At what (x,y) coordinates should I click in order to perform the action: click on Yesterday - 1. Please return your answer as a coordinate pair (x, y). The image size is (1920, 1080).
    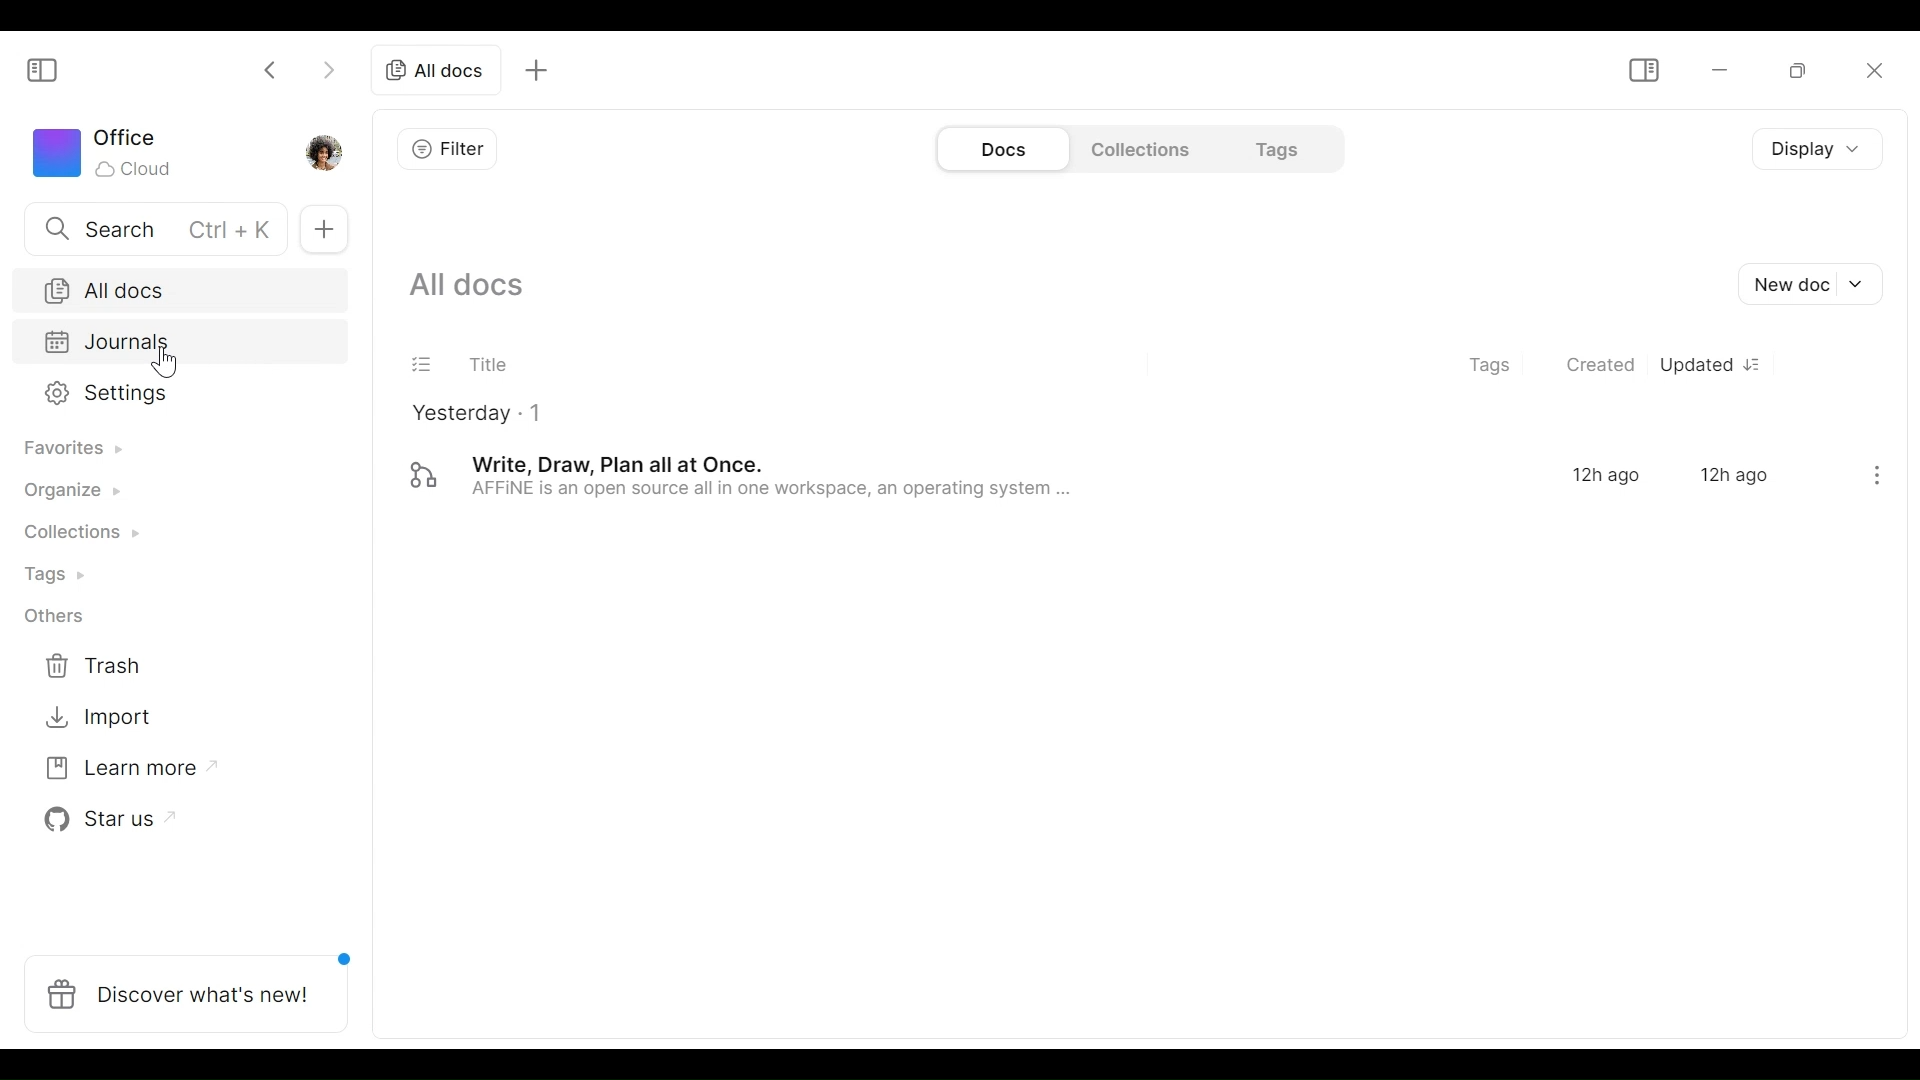
    Looking at the image, I should click on (473, 412).